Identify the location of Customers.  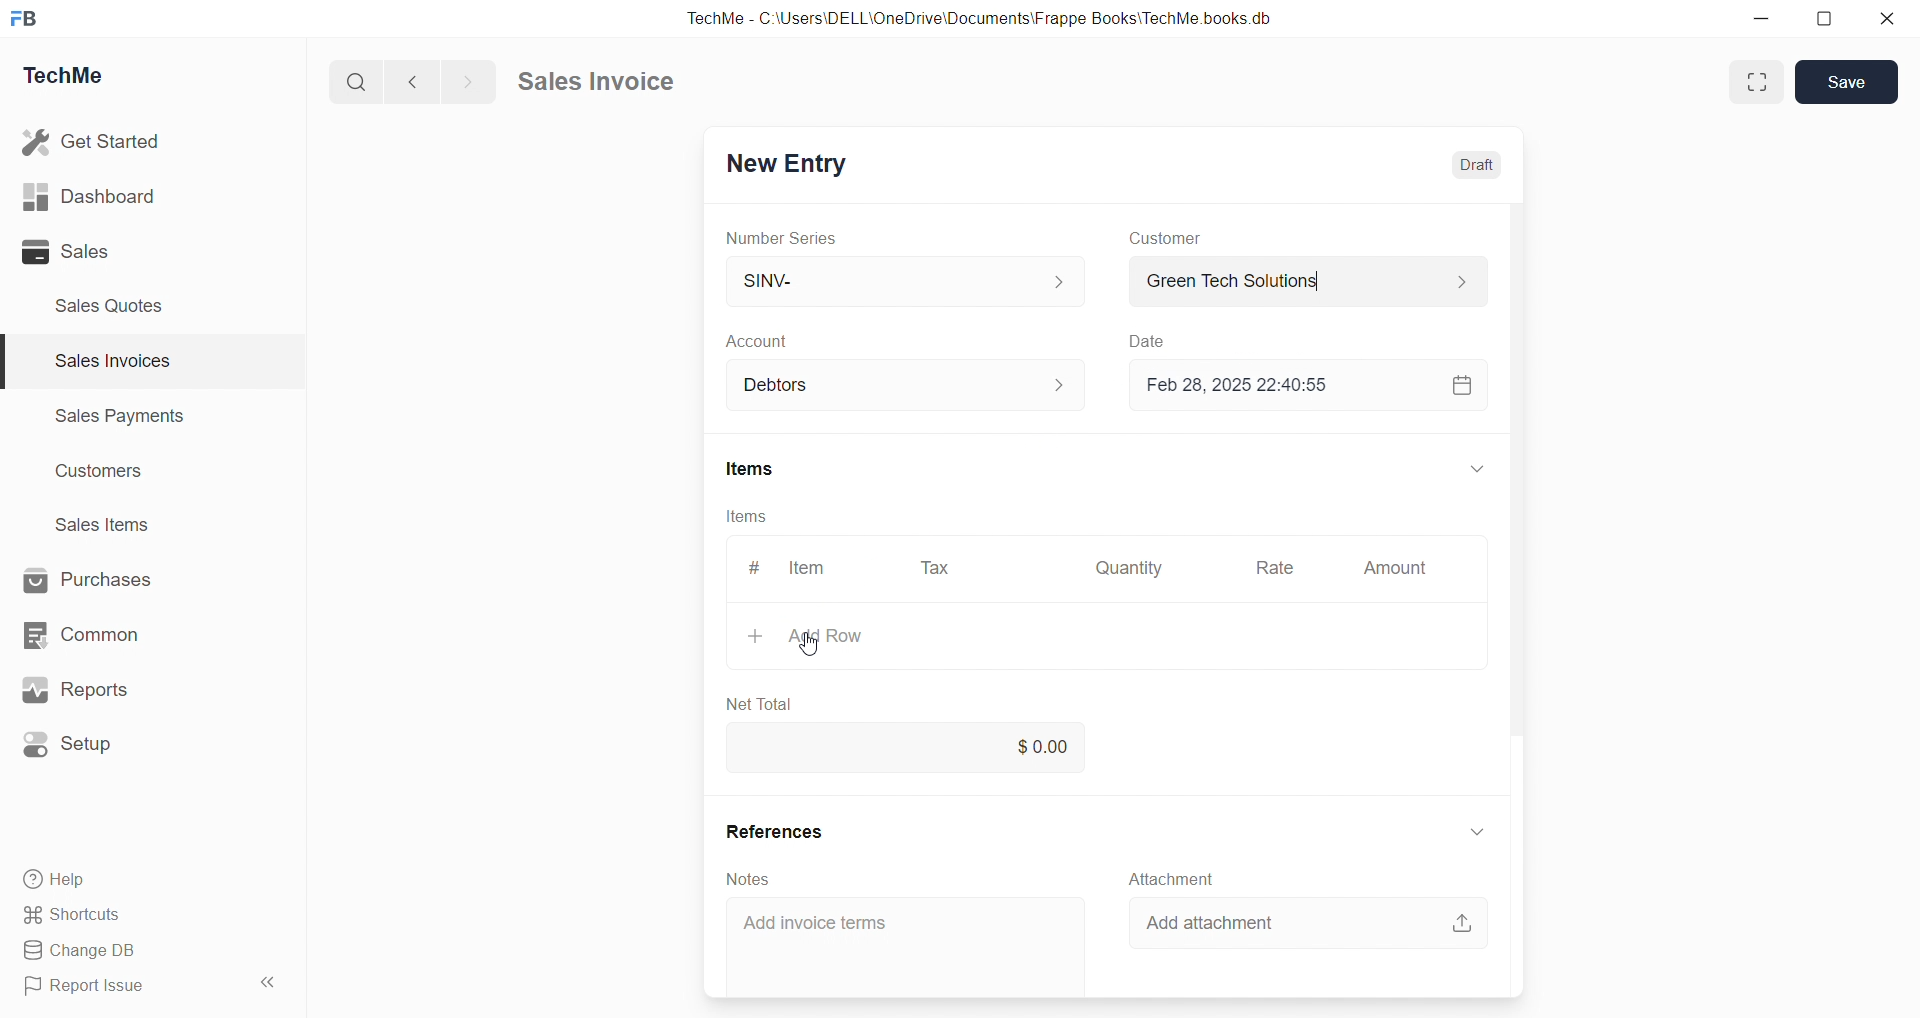
(102, 473).